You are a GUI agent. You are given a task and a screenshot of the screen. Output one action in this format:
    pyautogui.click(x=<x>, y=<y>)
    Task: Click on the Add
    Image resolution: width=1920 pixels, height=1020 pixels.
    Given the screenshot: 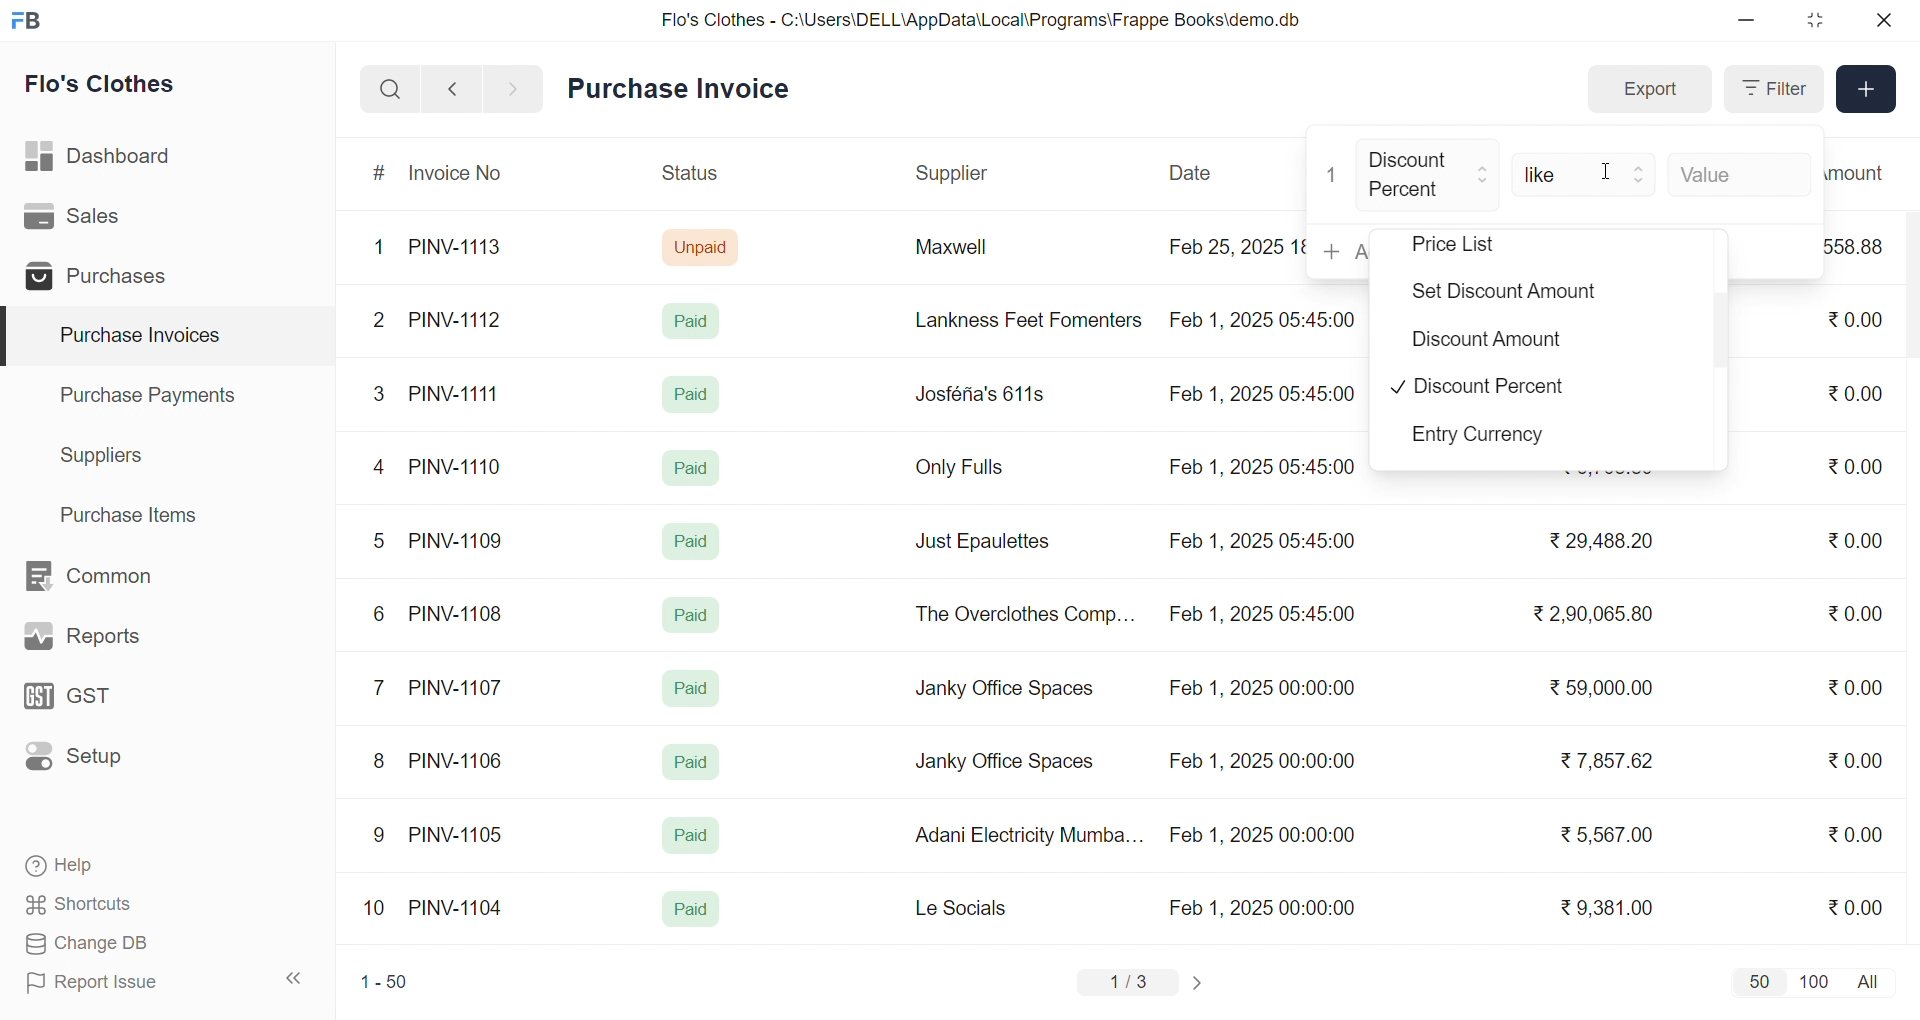 What is the action you would take?
    pyautogui.click(x=1867, y=90)
    